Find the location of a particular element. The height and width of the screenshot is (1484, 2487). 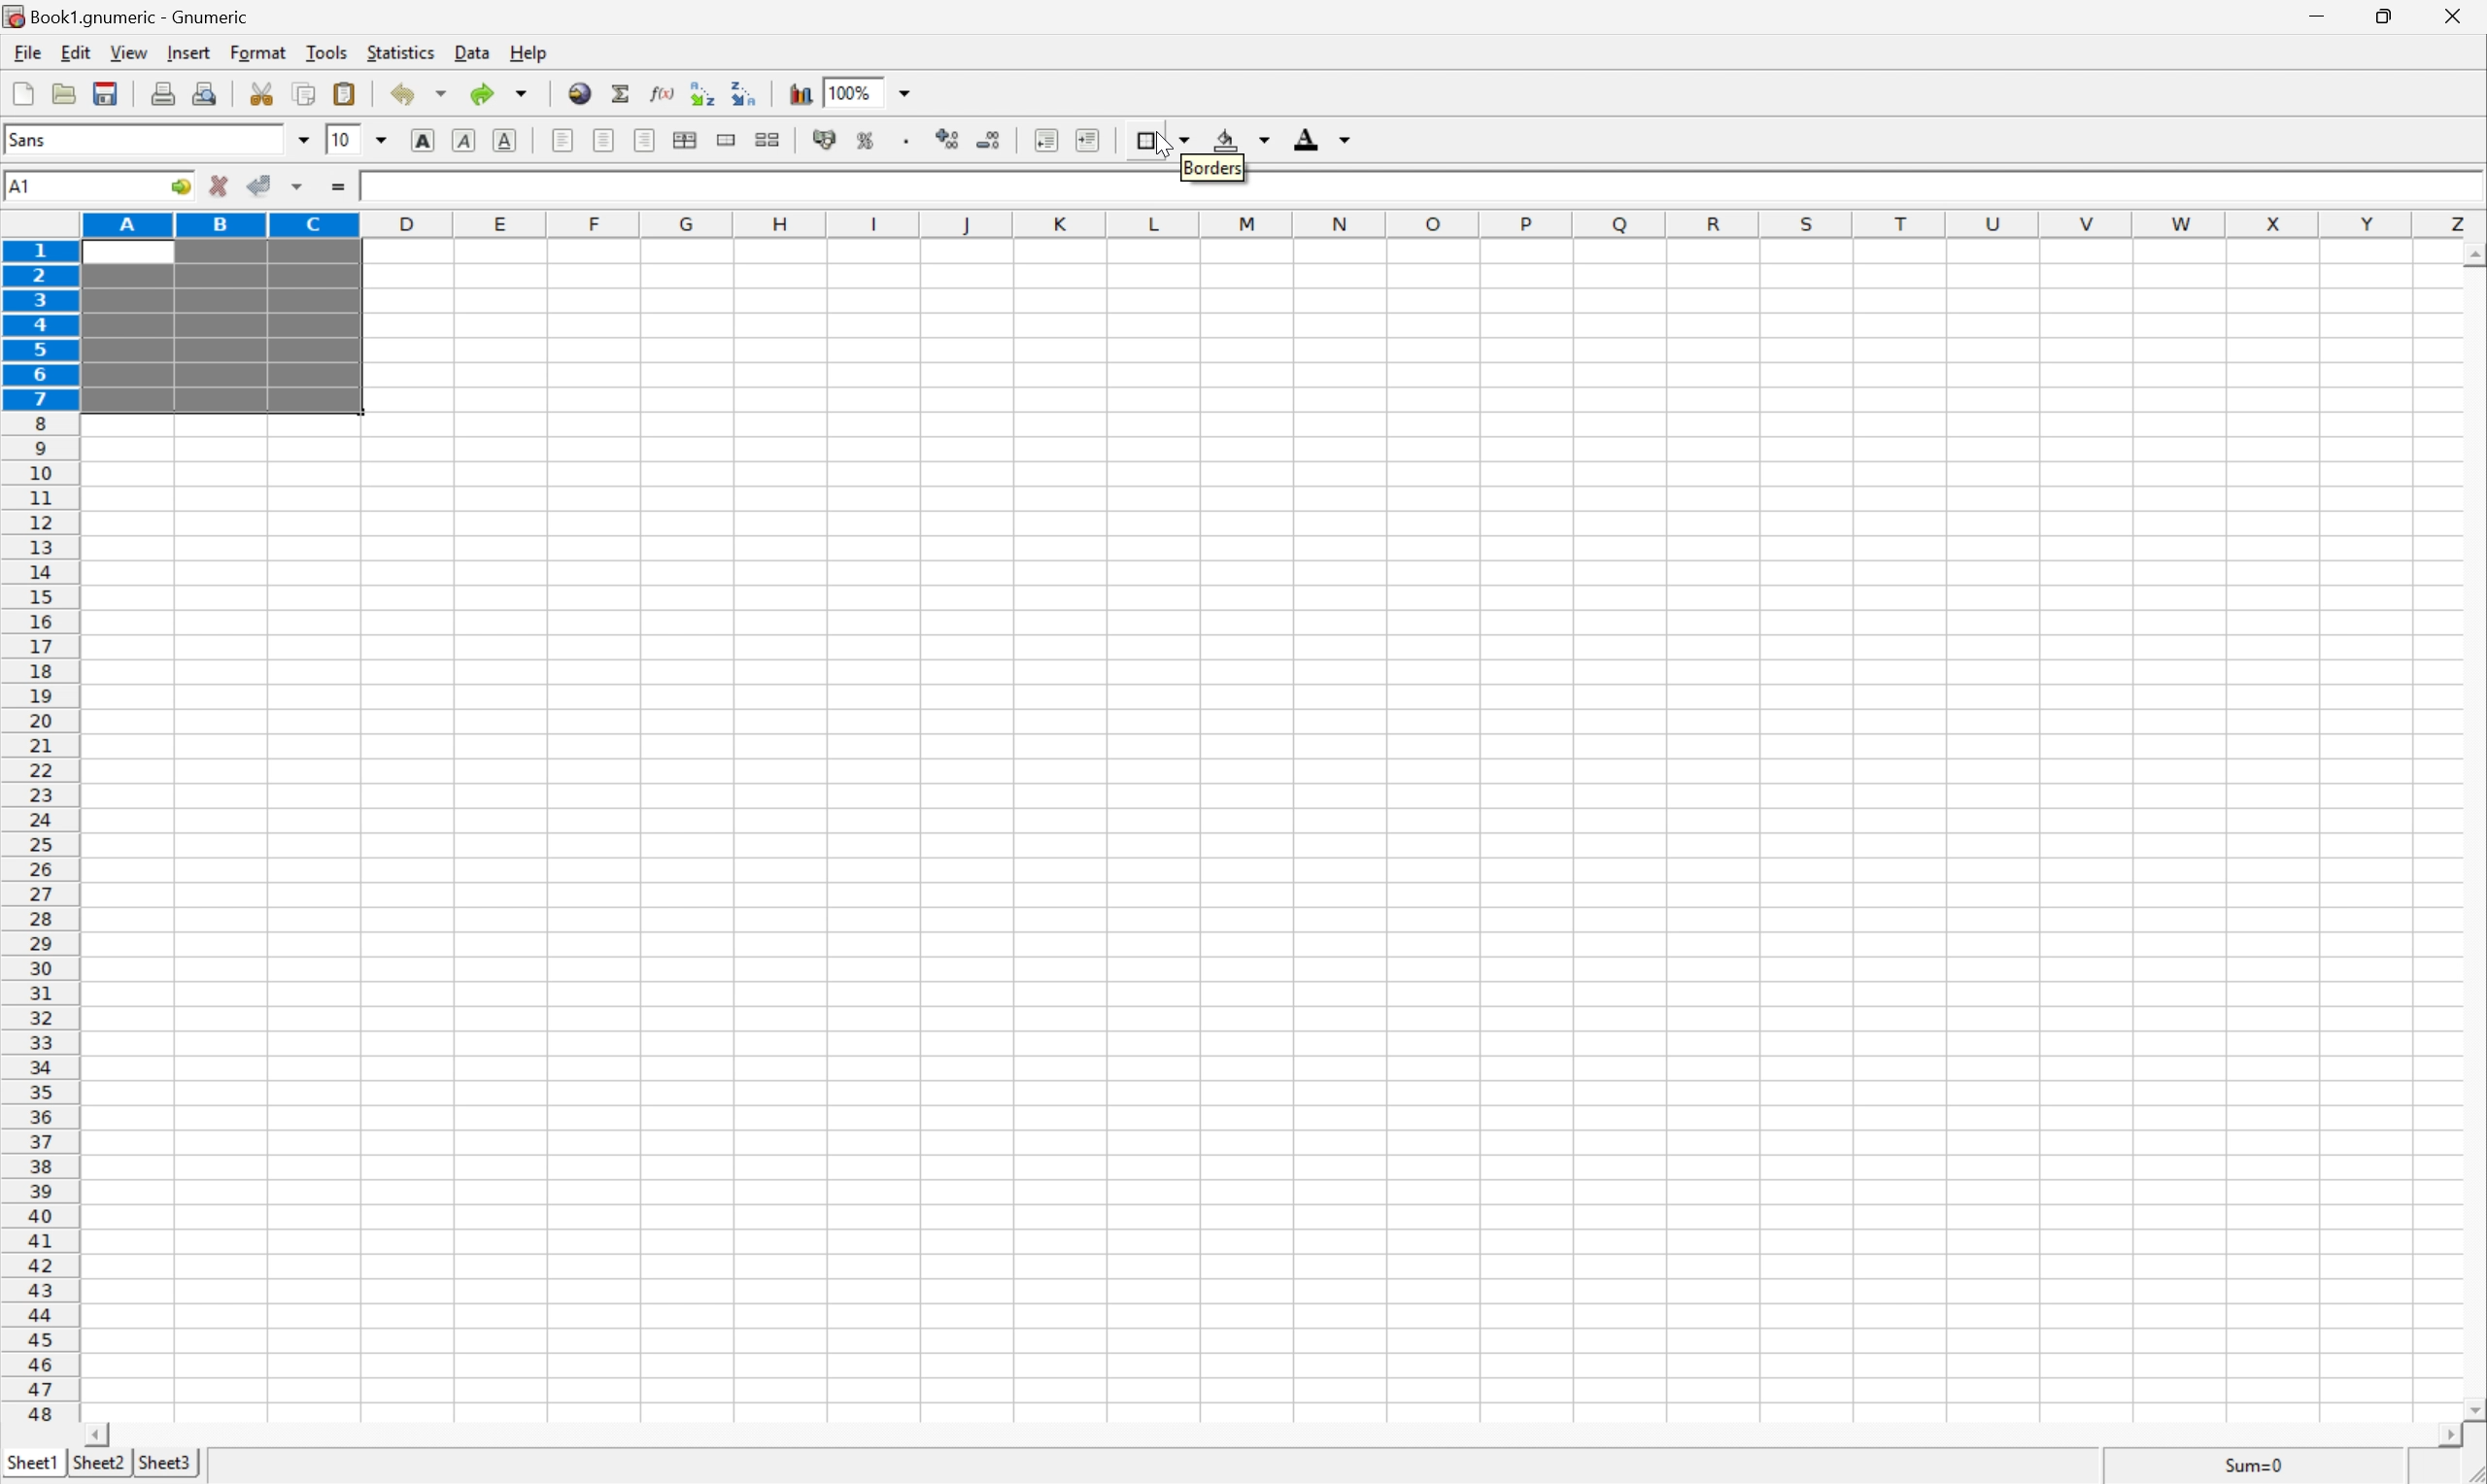

sheet2 is located at coordinates (96, 1468).